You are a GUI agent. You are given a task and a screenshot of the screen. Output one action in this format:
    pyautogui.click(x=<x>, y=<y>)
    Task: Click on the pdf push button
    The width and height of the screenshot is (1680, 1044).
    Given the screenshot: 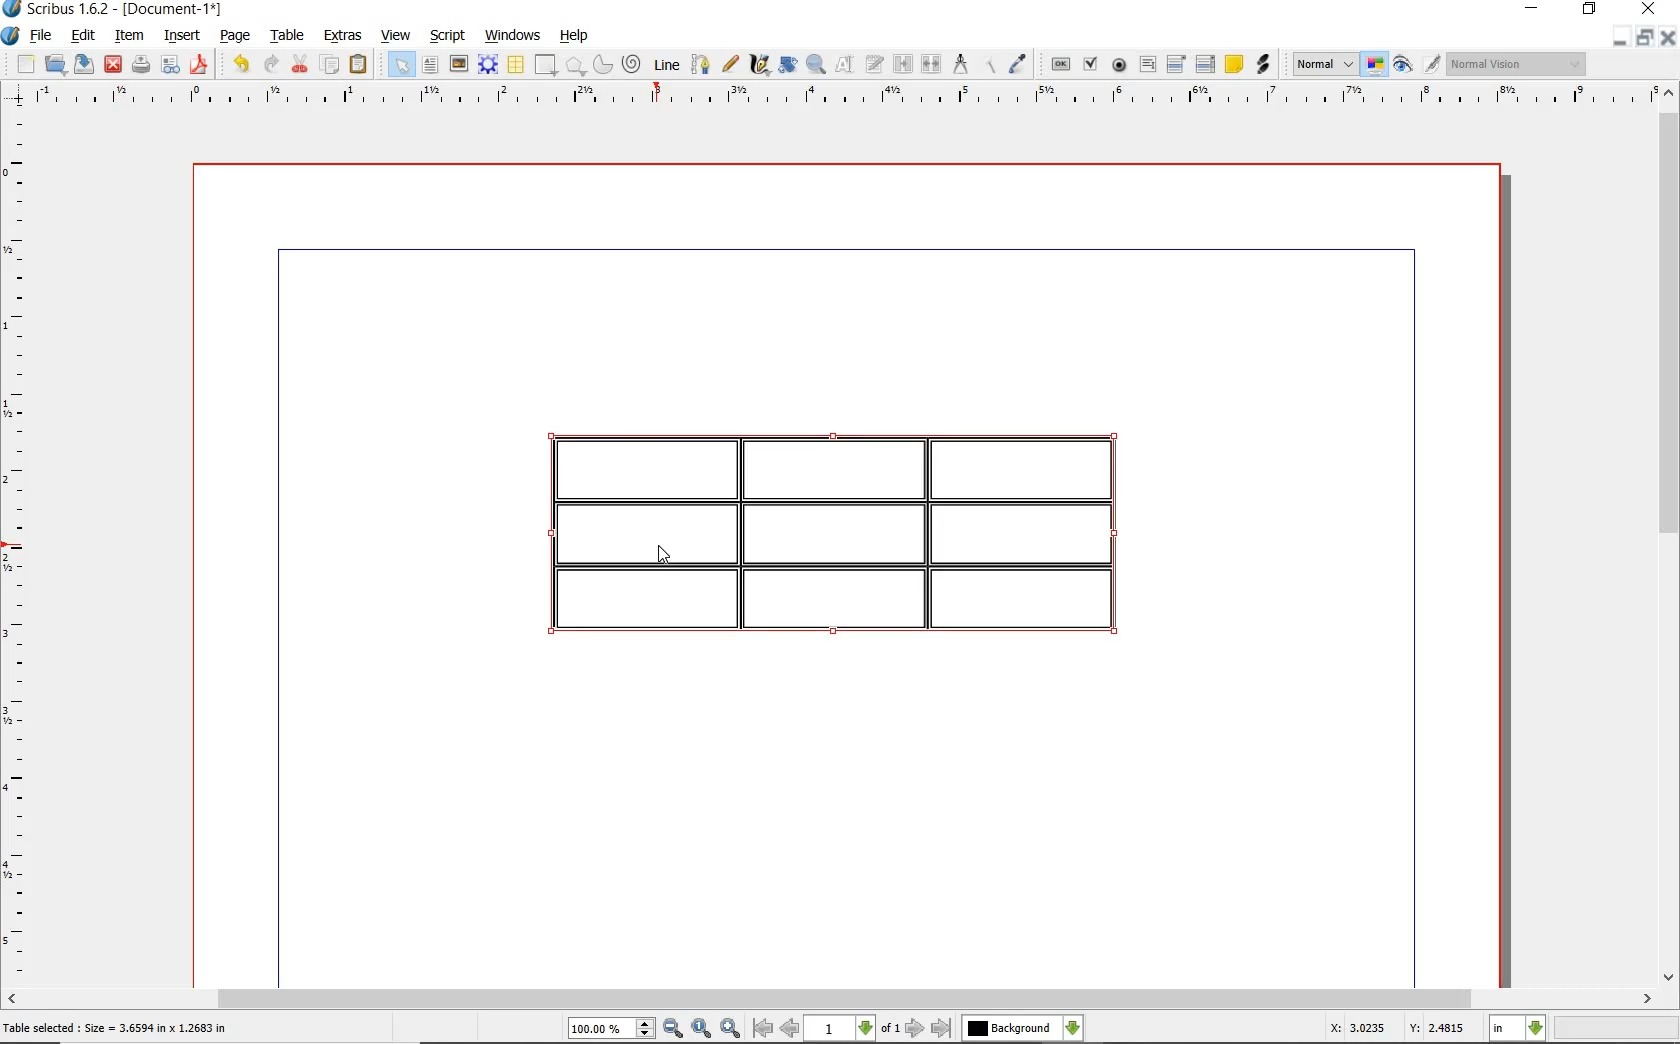 What is the action you would take?
    pyautogui.click(x=1061, y=65)
    